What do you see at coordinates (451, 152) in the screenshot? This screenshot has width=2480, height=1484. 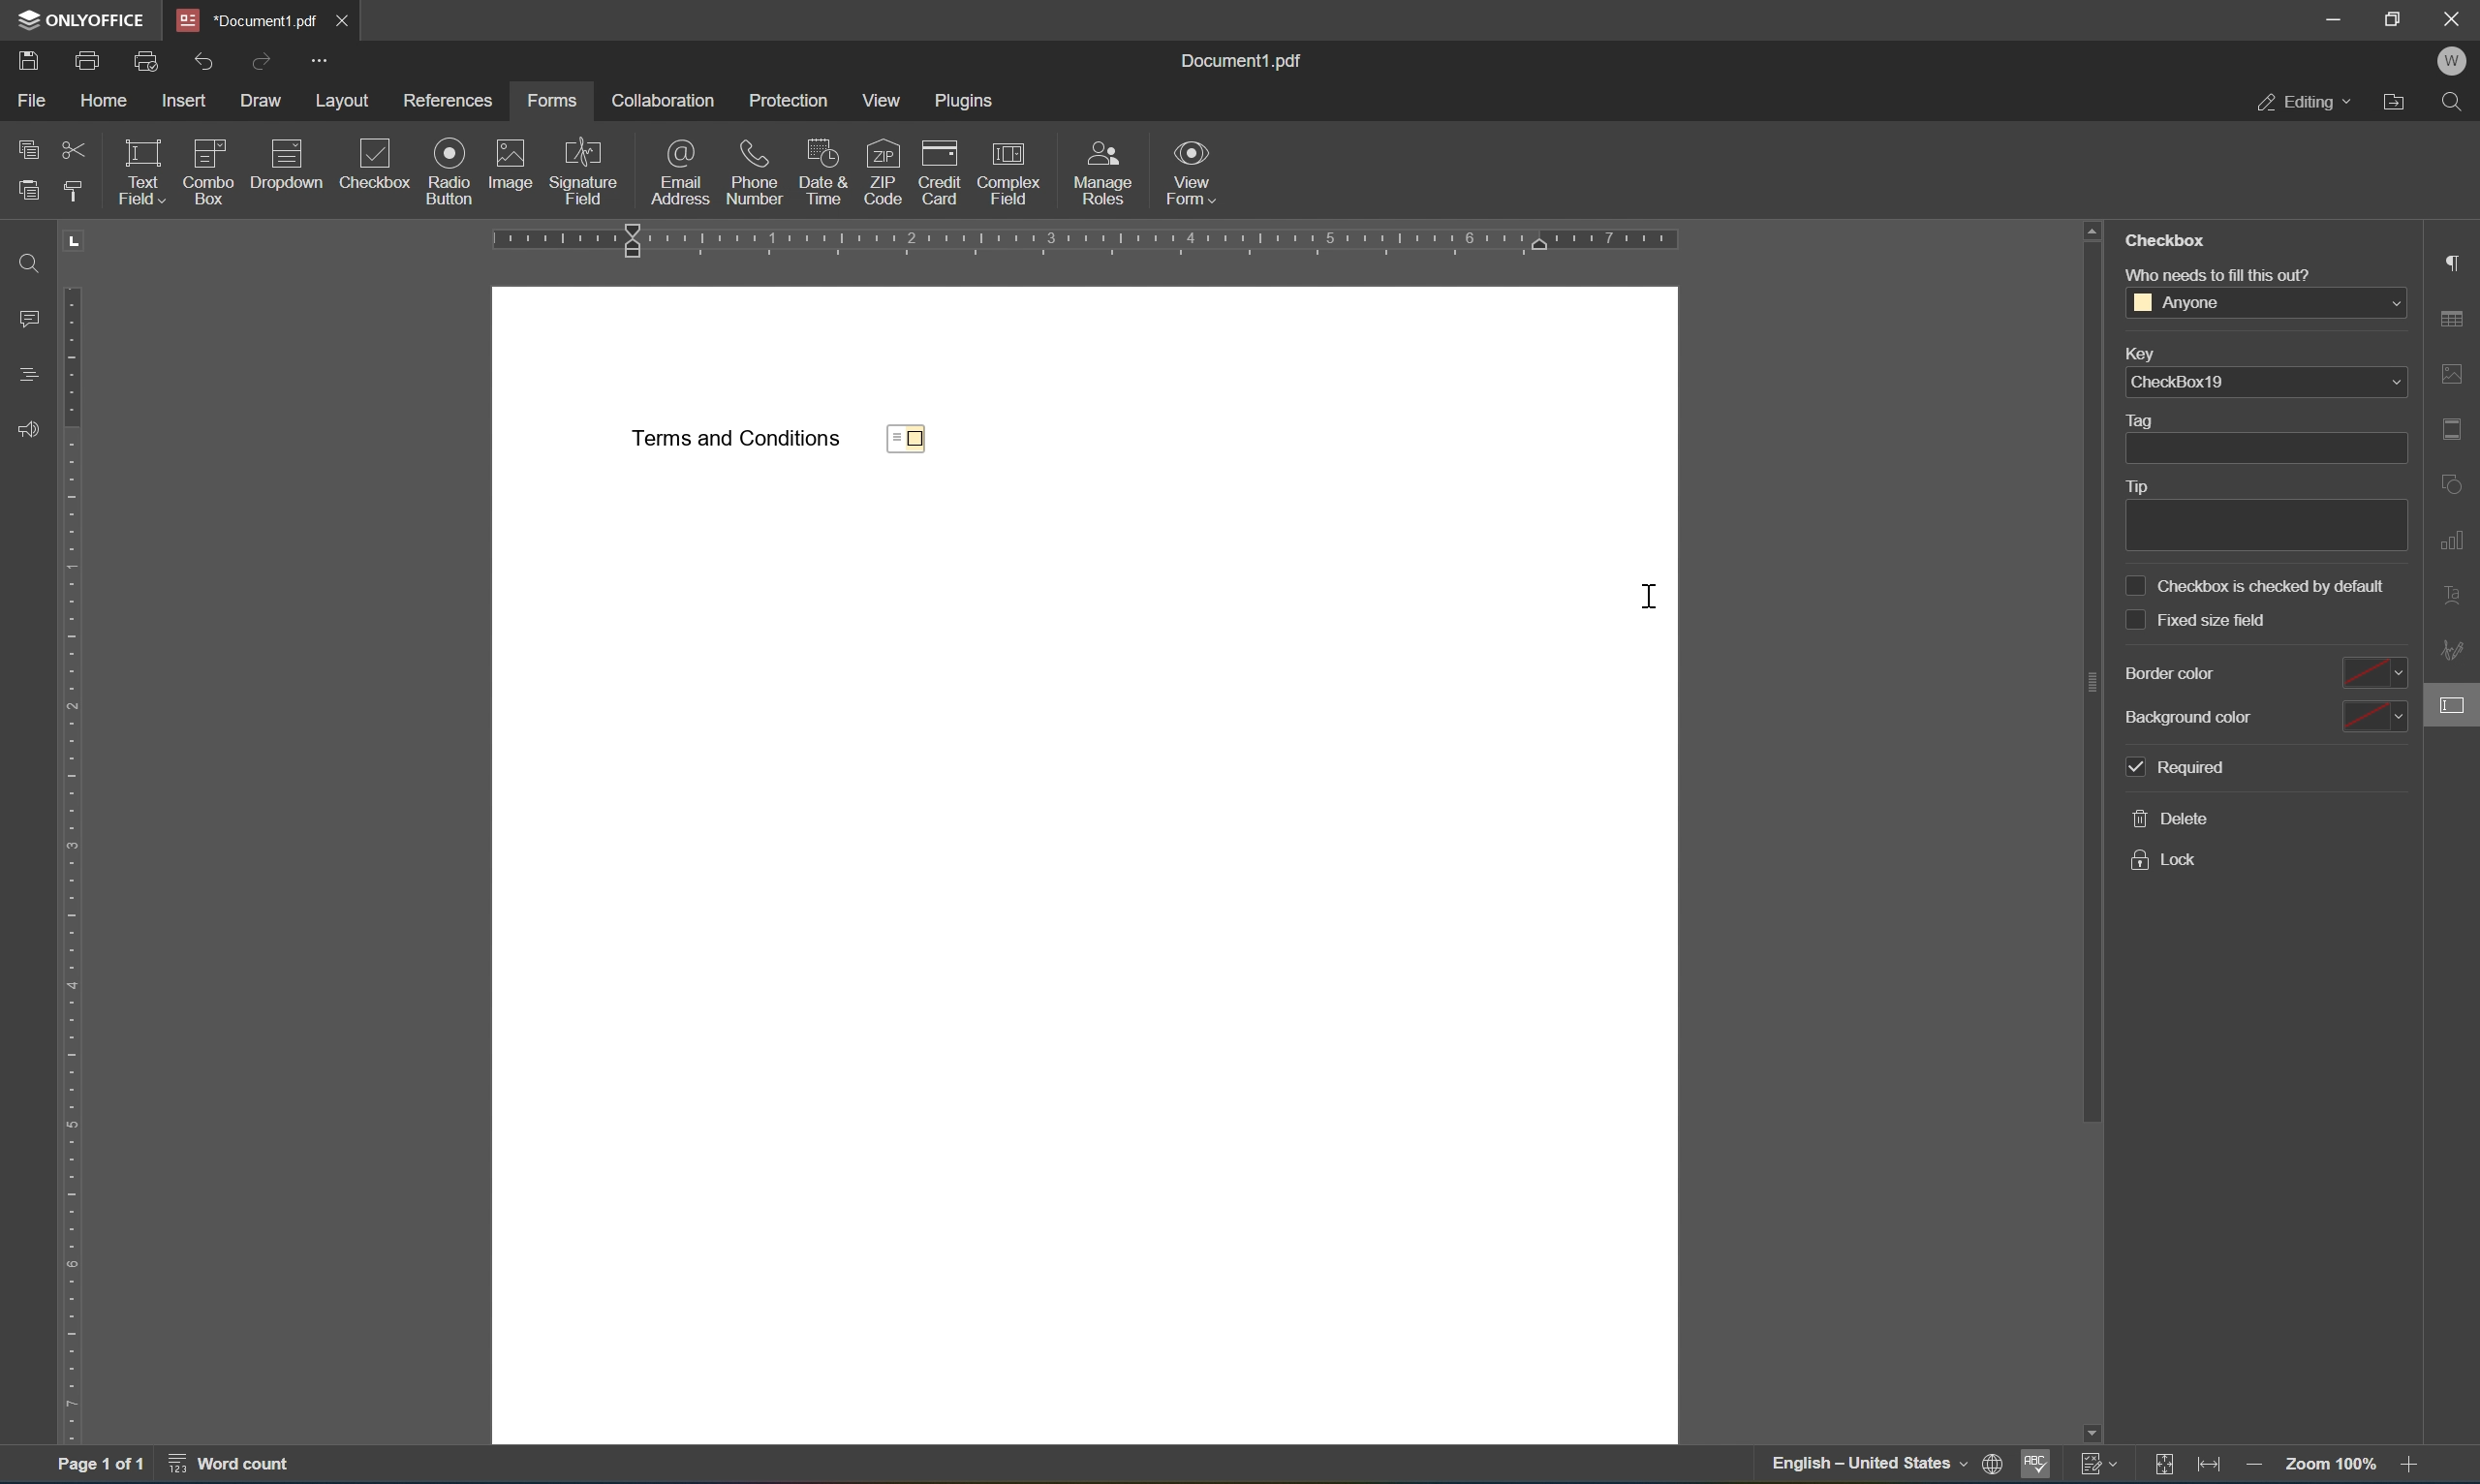 I see `icon` at bounding box center [451, 152].